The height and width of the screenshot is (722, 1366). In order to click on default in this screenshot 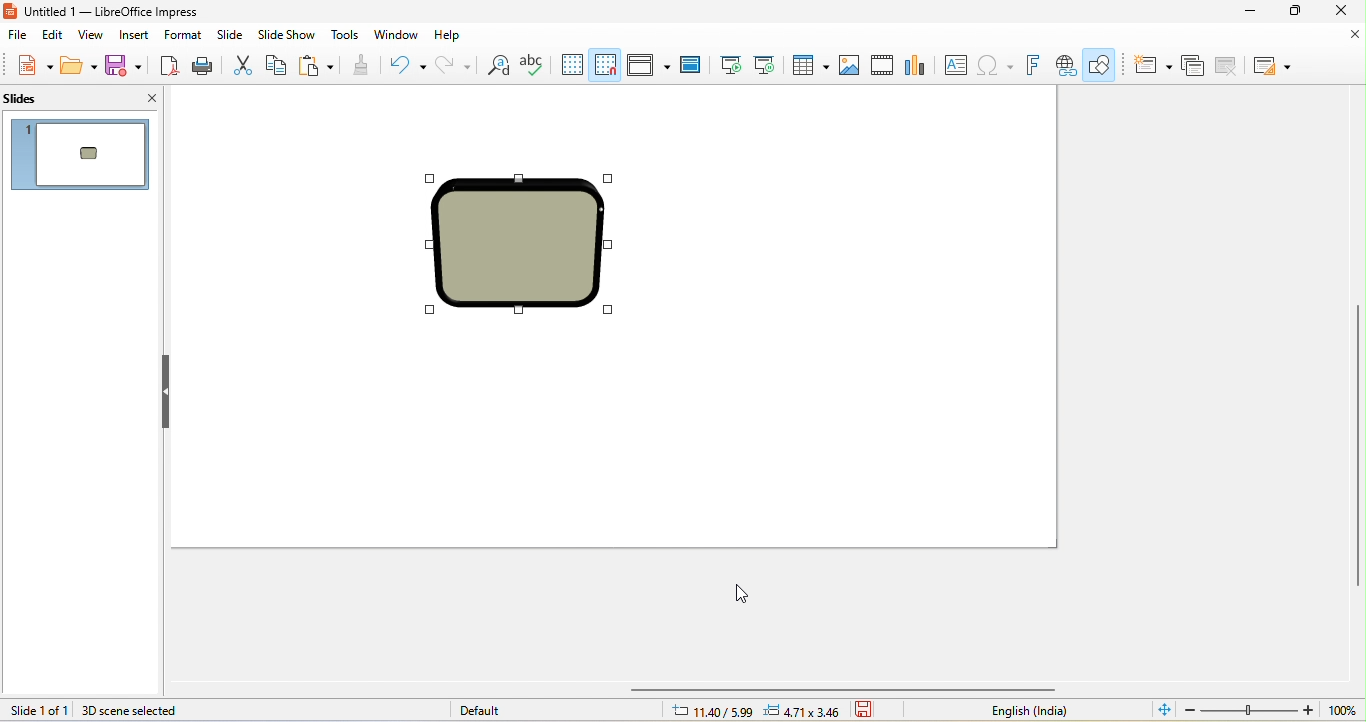, I will do `click(479, 710)`.